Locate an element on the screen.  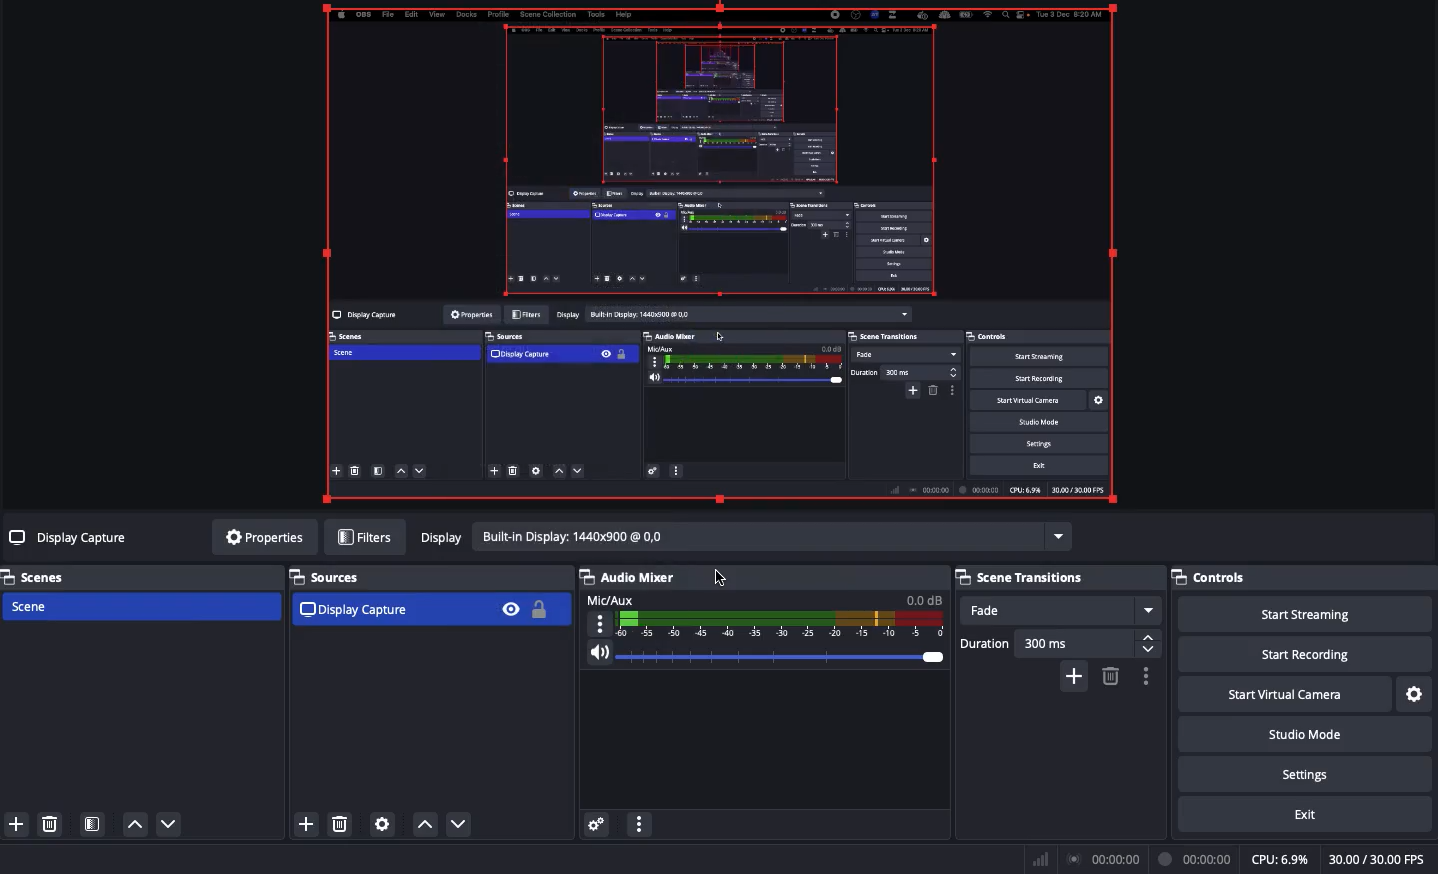
CPU is located at coordinates (1279, 860).